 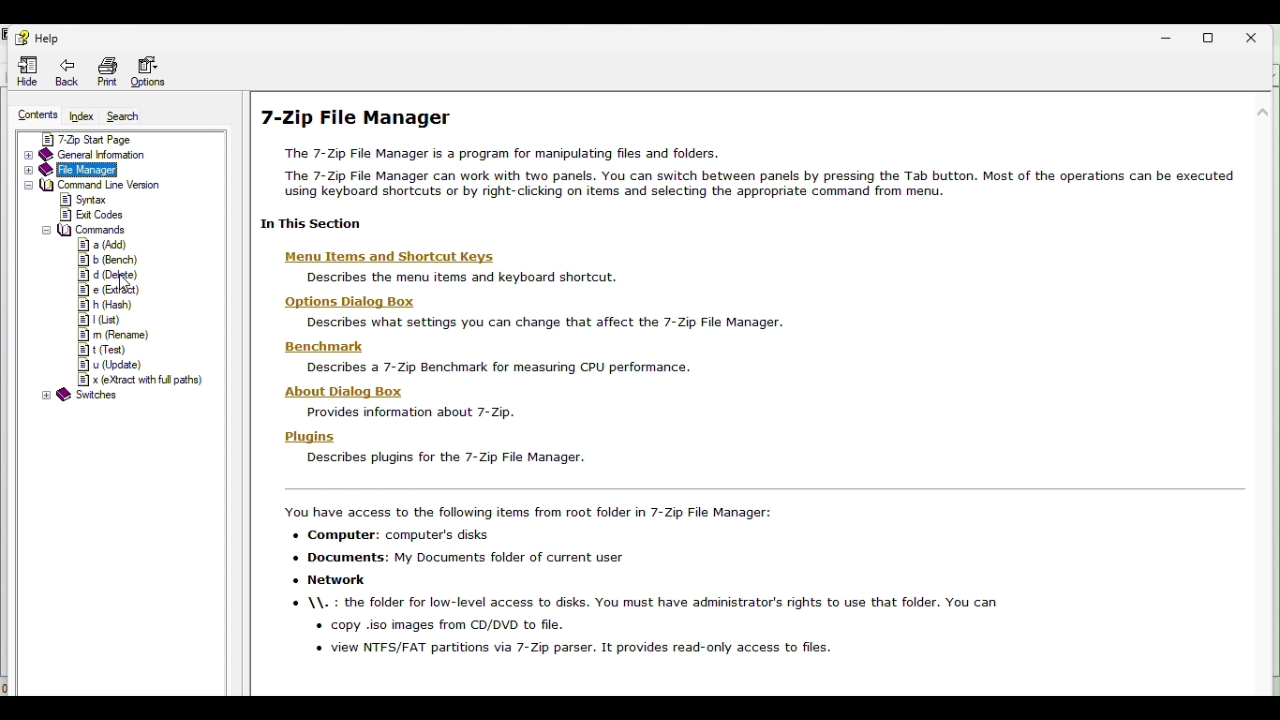 What do you see at coordinates (109, 276) in the screenshot?
I see `d` at bounding box center [109, 276].